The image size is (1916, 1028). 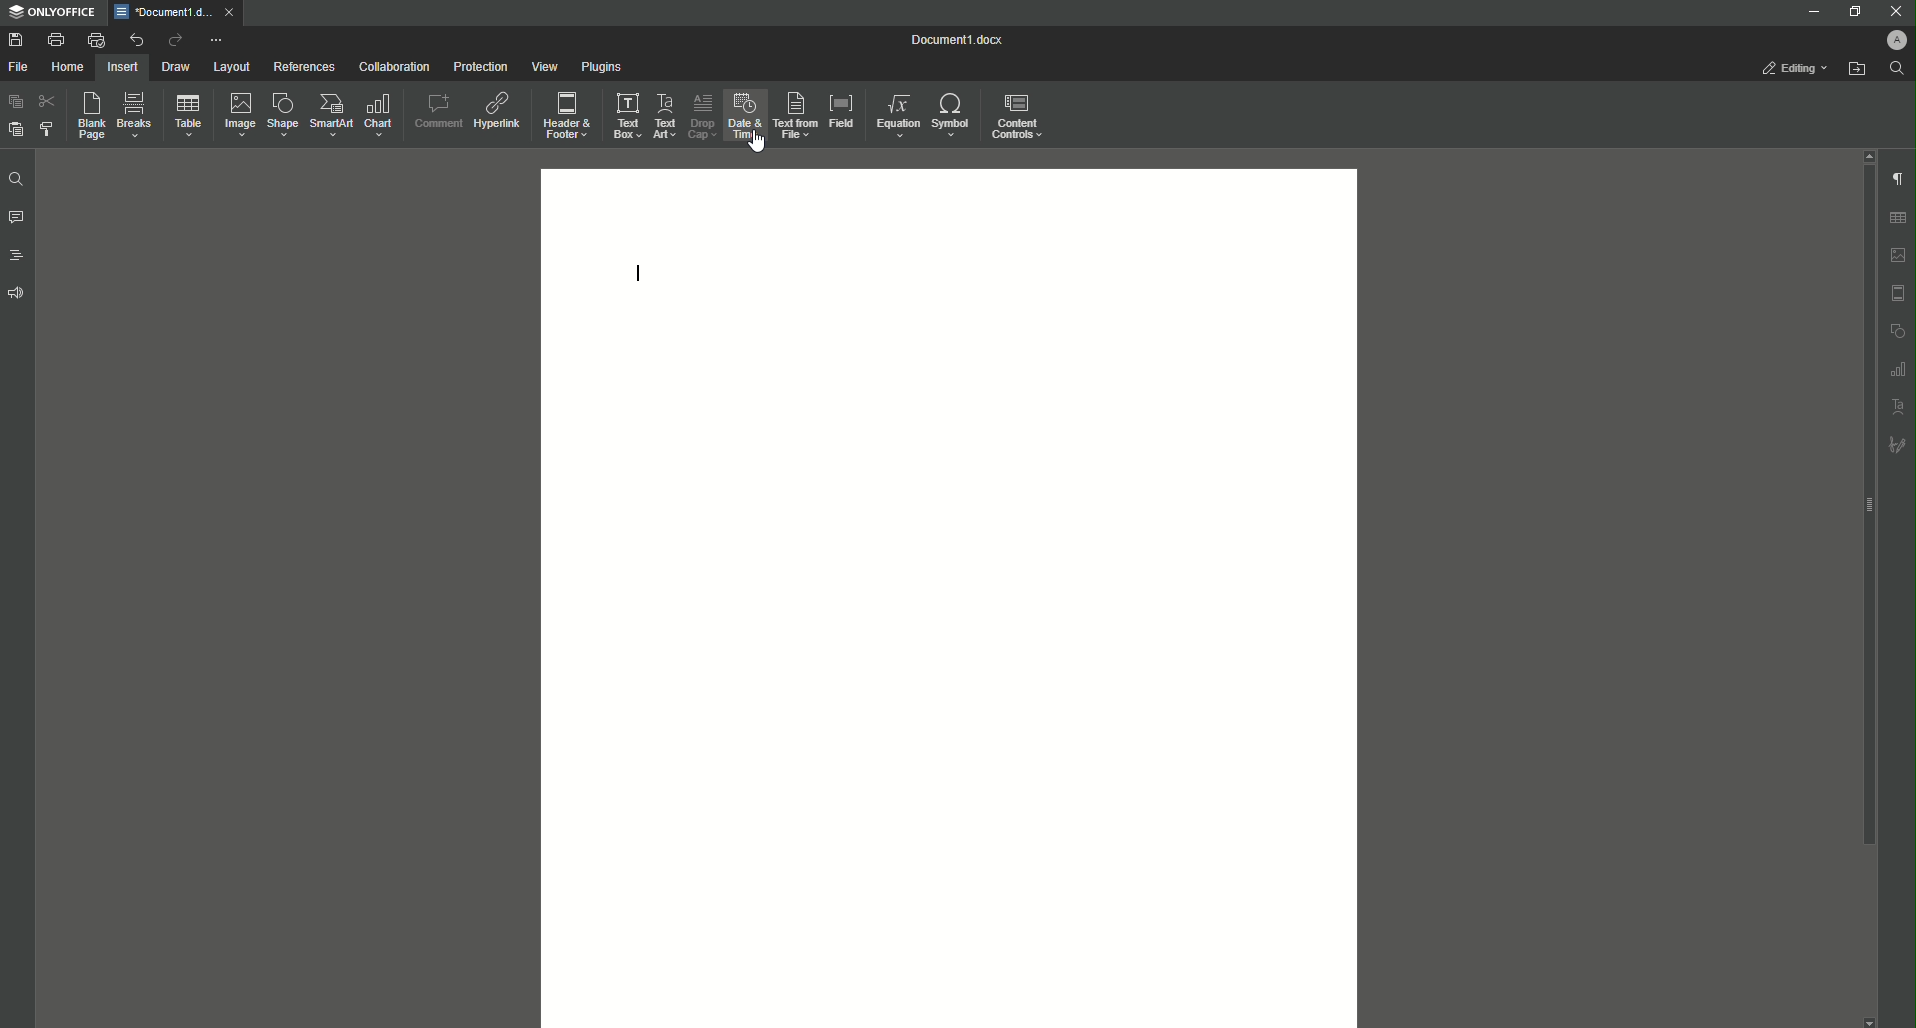 I want to click on text art settings, so click(x=1899, y=404).